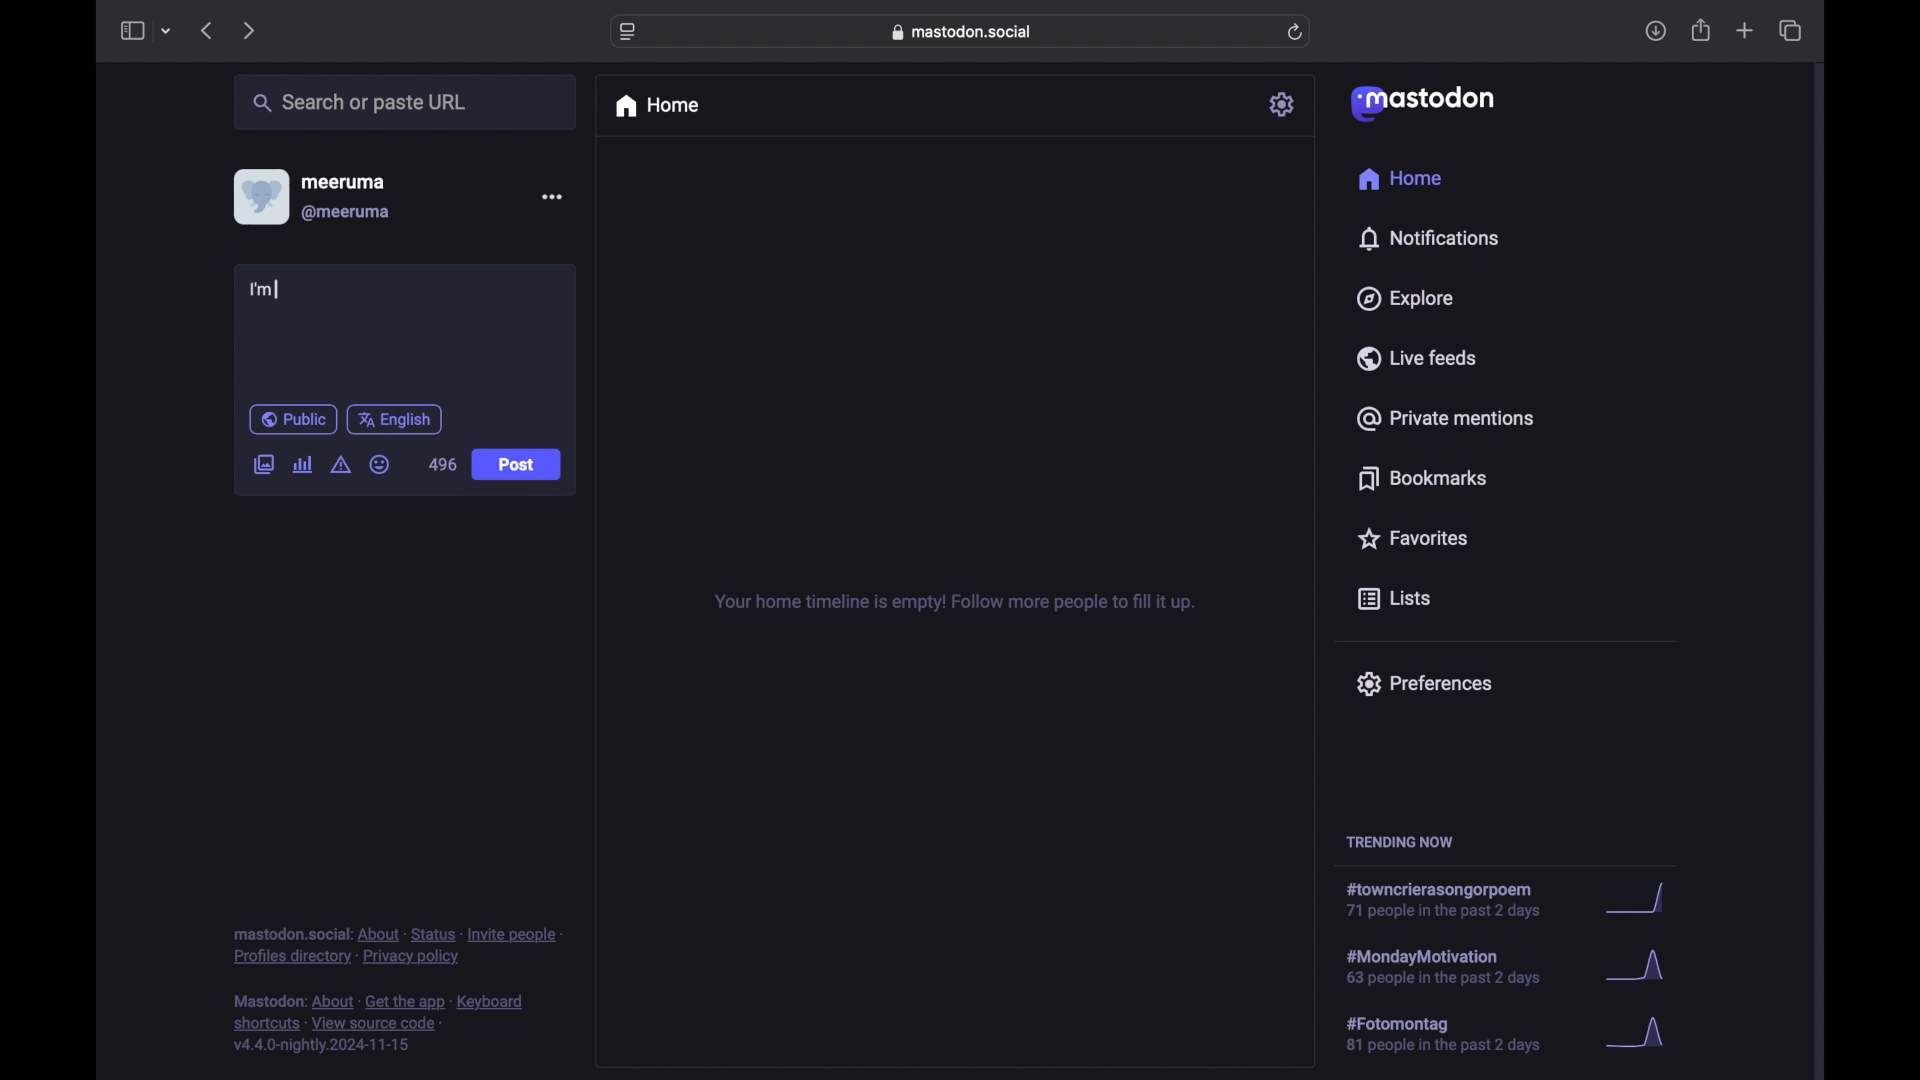 This screenshot has height=1080, width=1920. Describe the element at coordinates (1702, 30) in the screenshot. I see `share` at that location.